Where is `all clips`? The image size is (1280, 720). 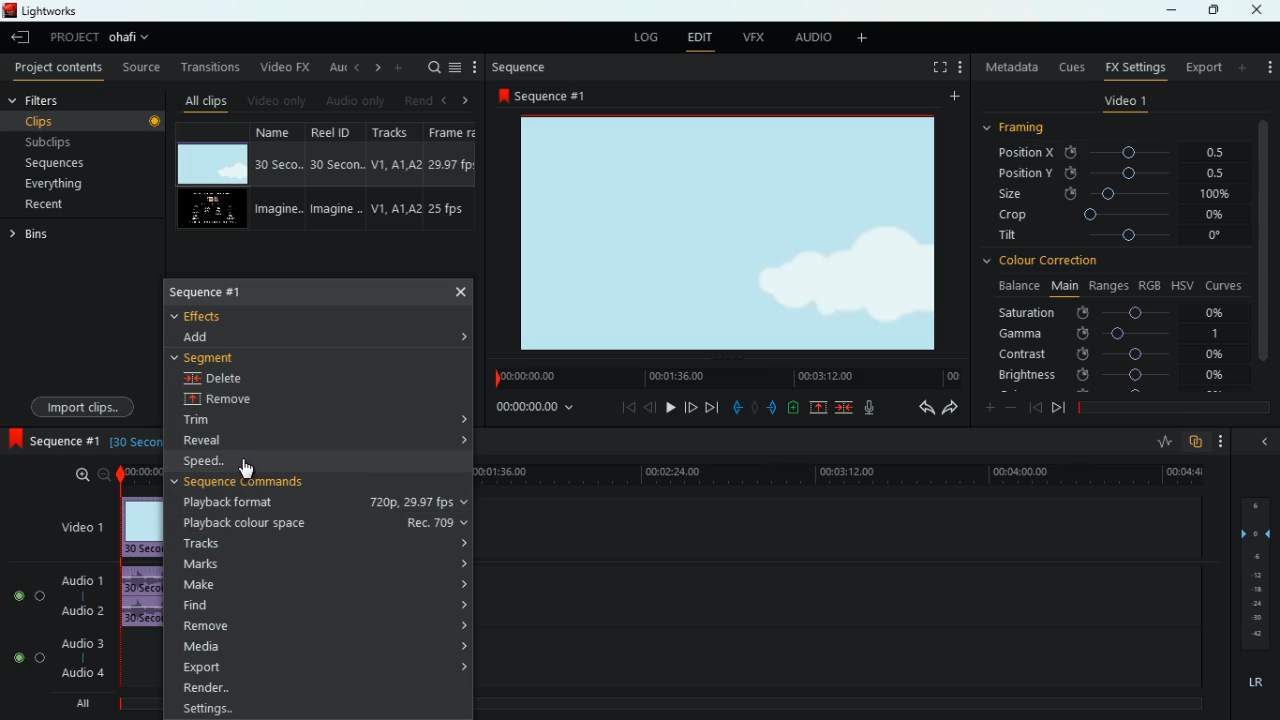 all clips is located at coordinates (202, 98).